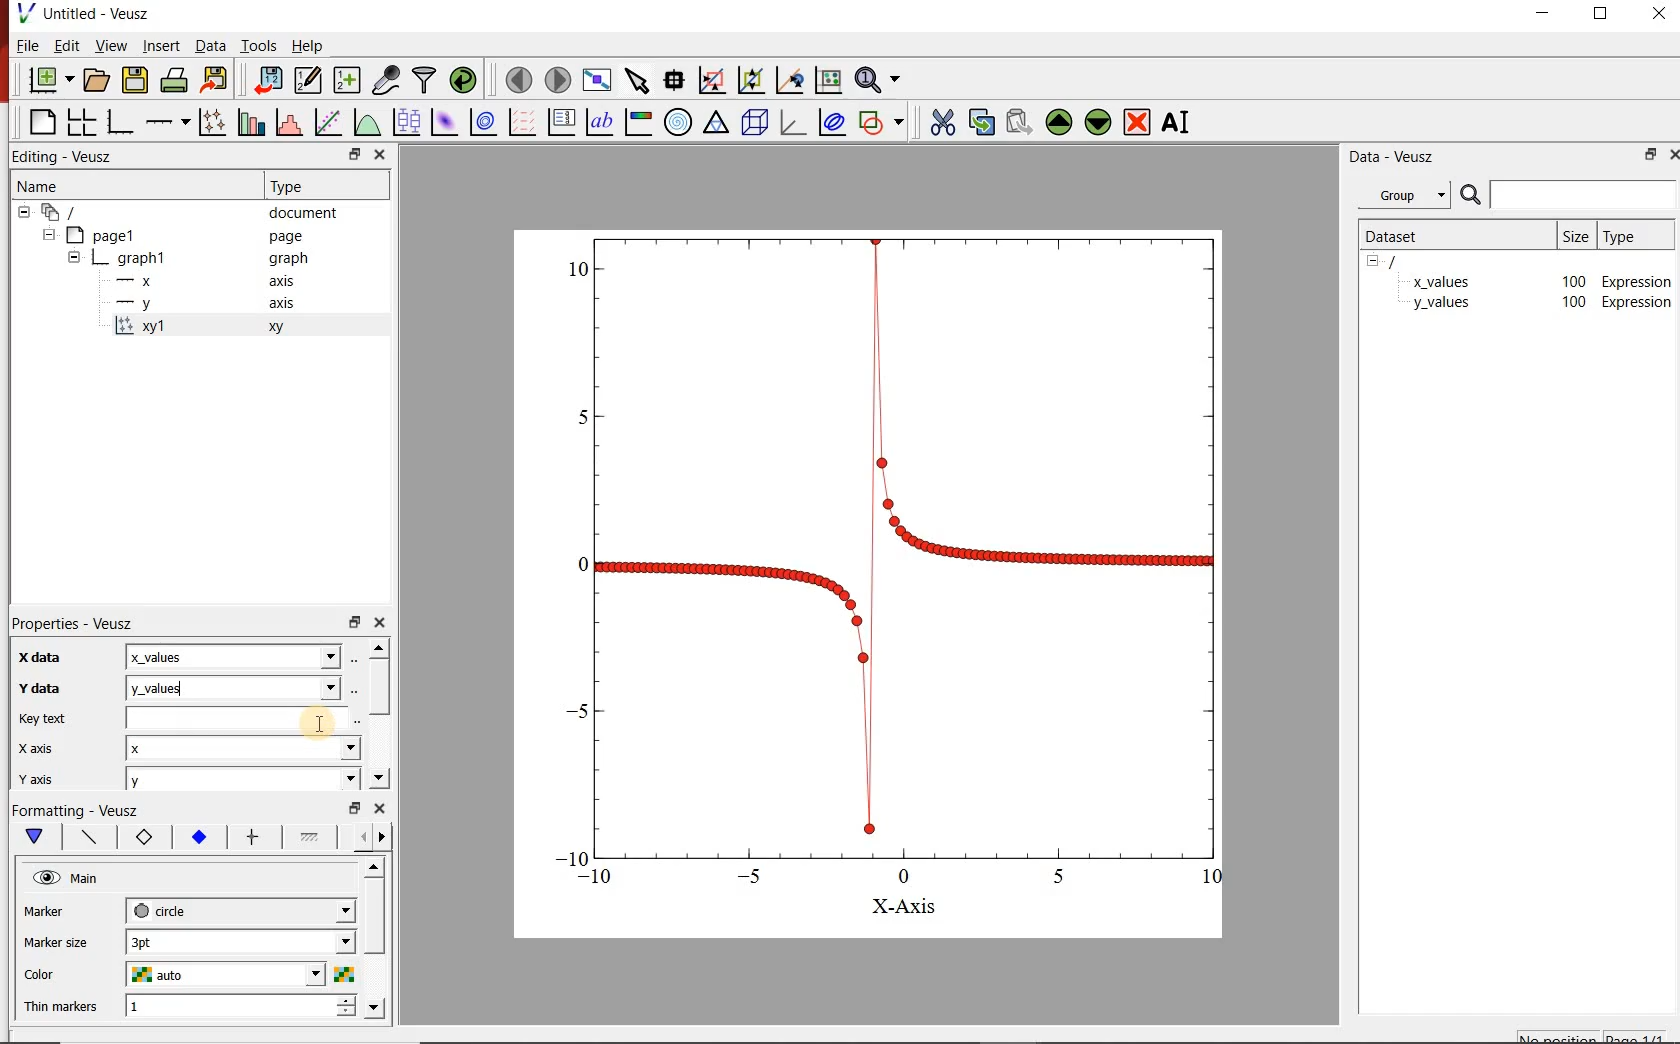  Describe the element at coordinates (257, 838) in the screenshot. I see `error bar line` at that location.